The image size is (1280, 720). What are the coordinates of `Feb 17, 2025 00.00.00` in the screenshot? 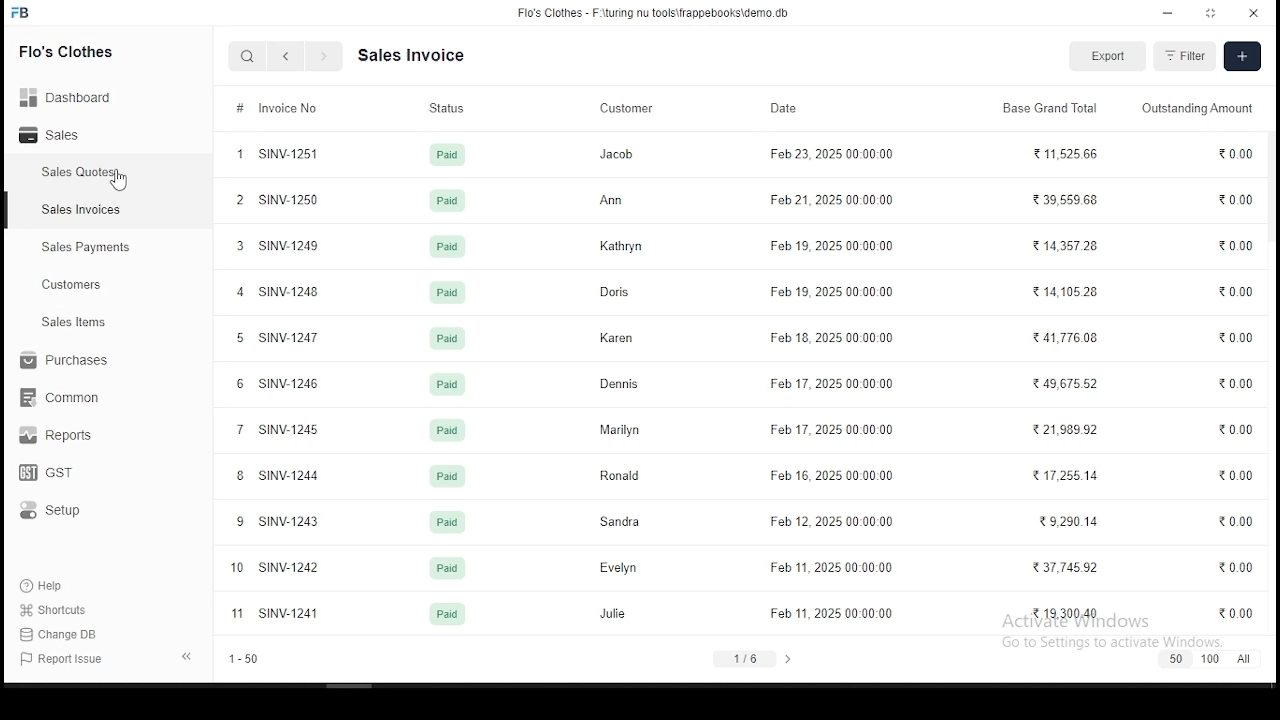 It's located at (835, 430).